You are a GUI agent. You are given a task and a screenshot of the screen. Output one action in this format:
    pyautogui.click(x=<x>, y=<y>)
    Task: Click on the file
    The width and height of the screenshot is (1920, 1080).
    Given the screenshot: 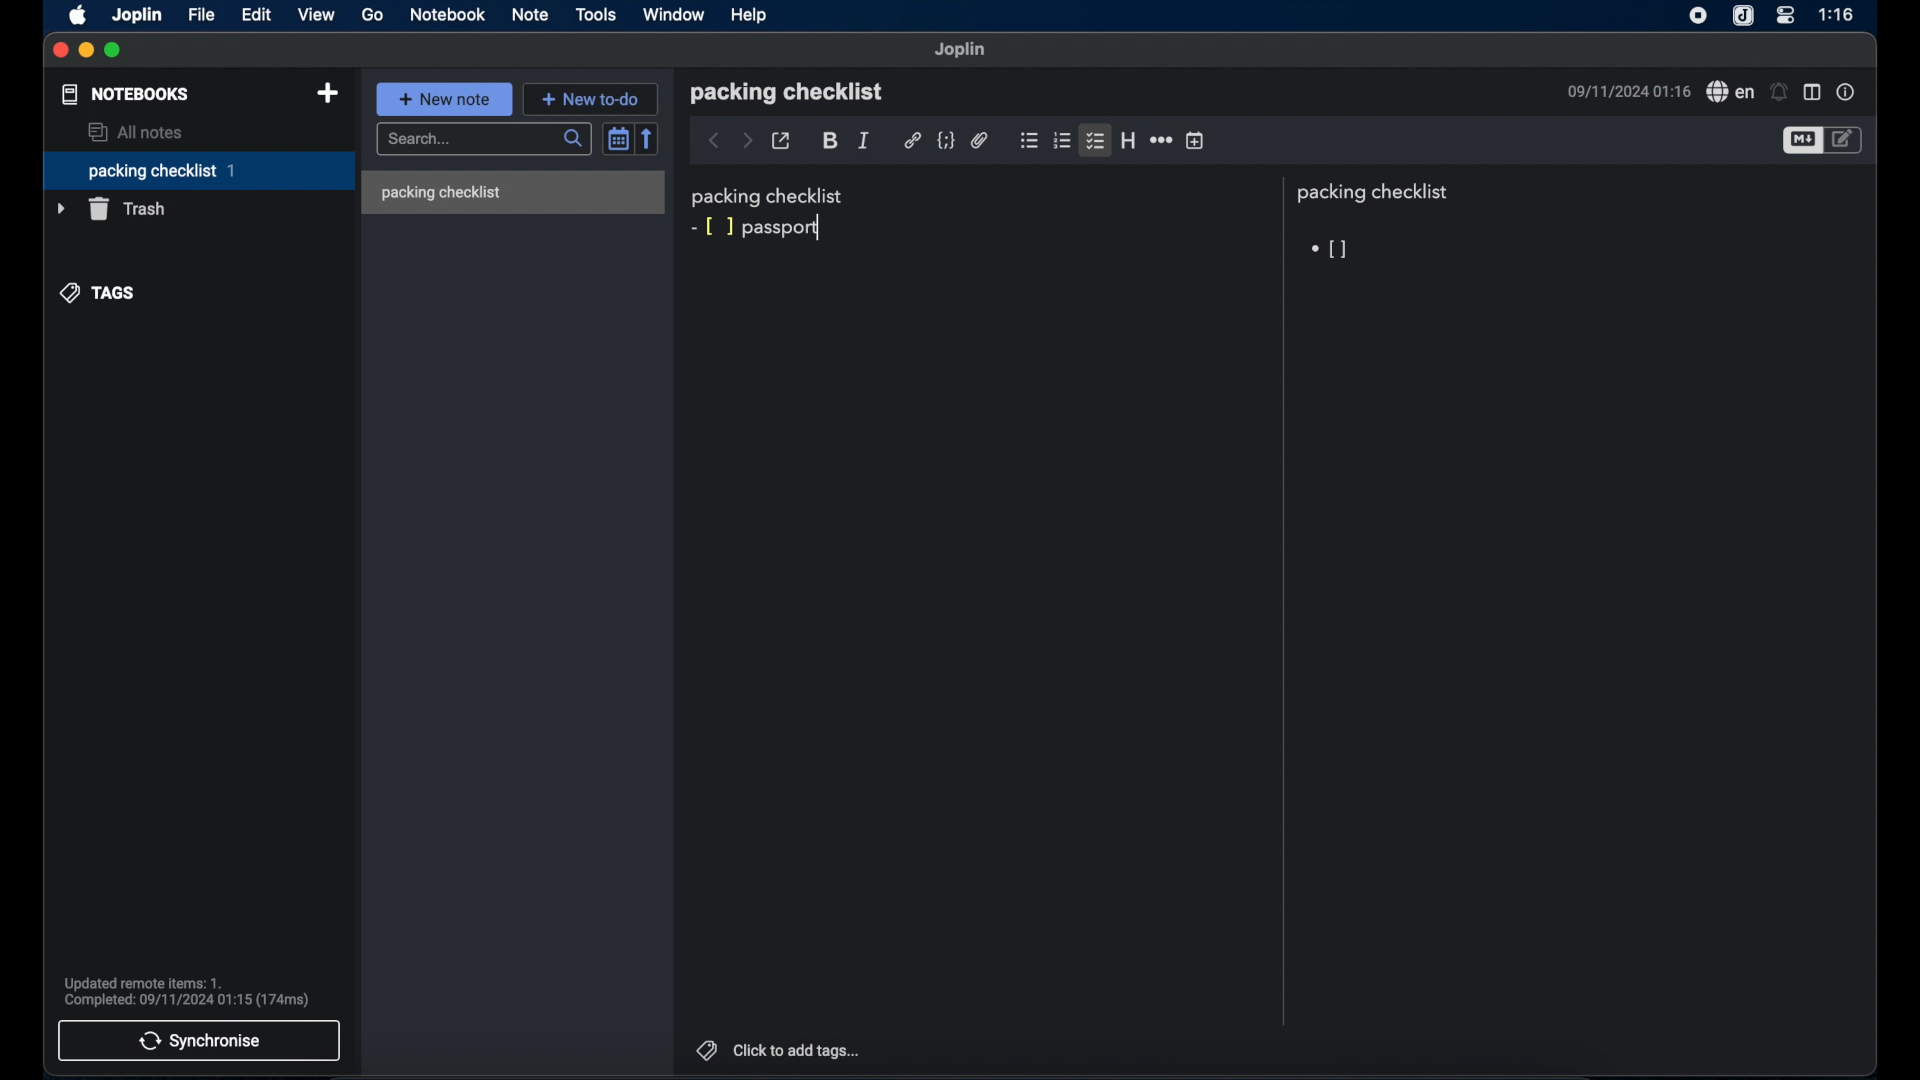 What is the action you would take?
    pyautogui.click(x=203, y=15)
    